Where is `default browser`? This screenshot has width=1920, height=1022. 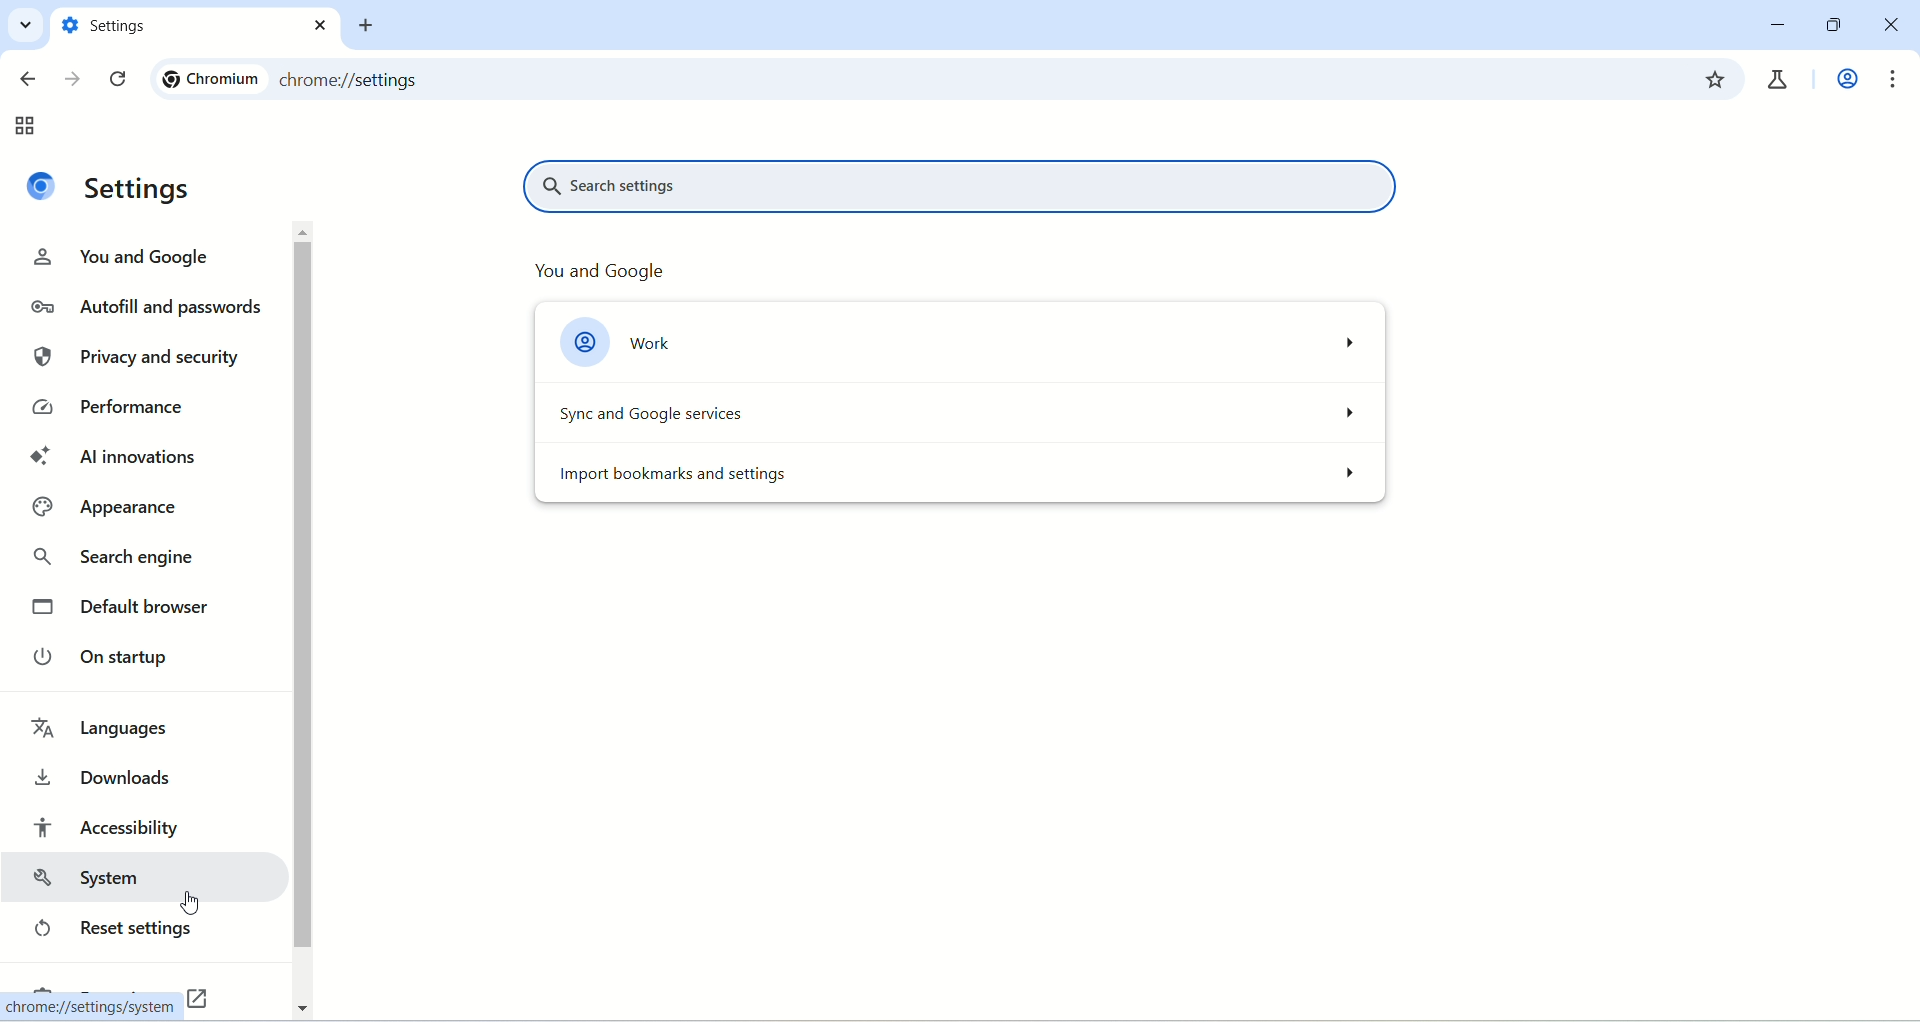
default browser is located at coordinates (134, 609).